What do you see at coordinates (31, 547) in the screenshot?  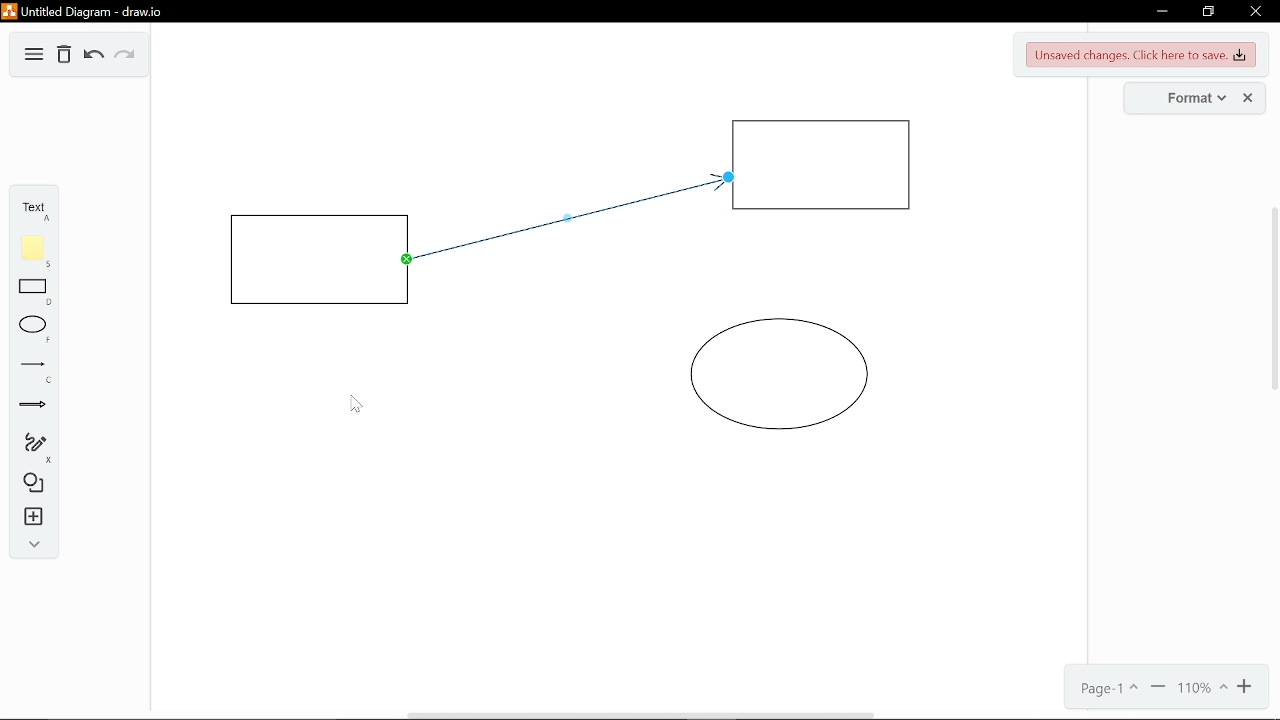 I see `expand/collapse` at bounding box center [31, 547].